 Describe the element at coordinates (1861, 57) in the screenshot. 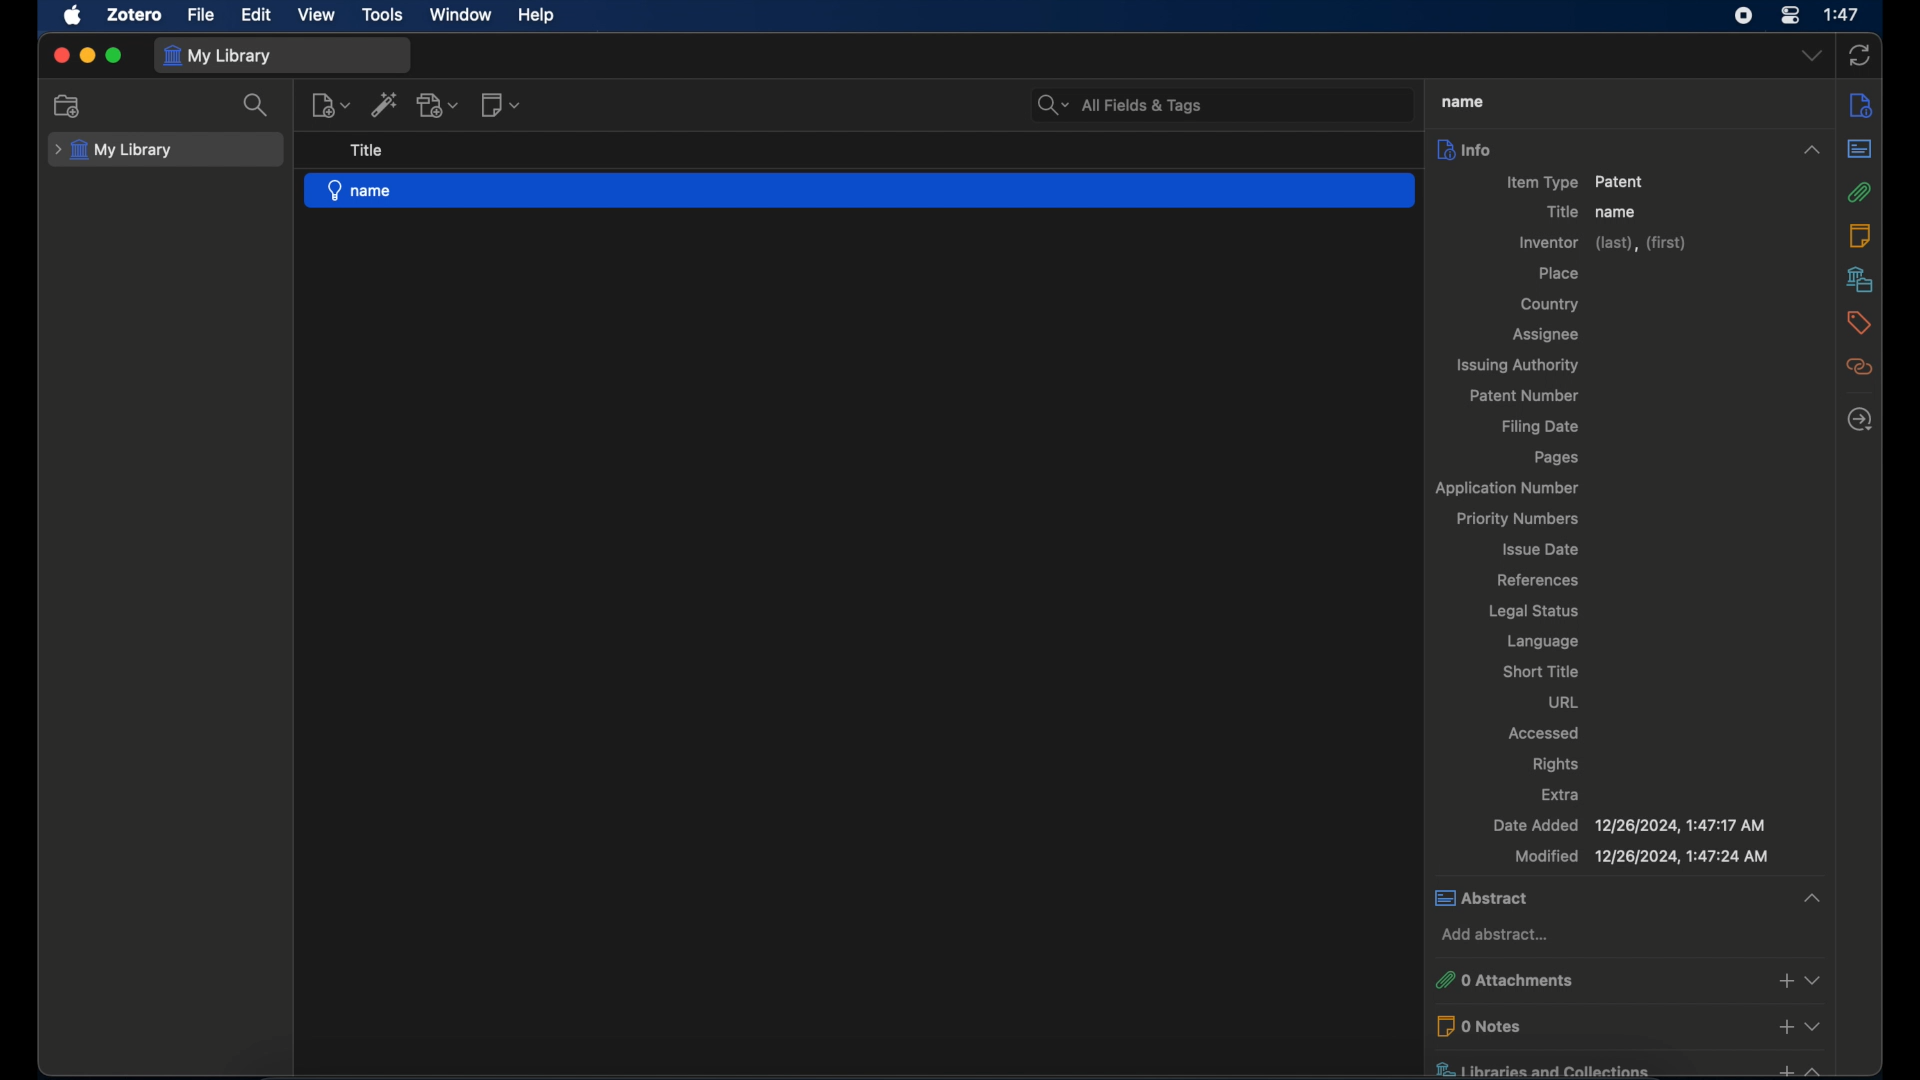

I see `sync` at that location.